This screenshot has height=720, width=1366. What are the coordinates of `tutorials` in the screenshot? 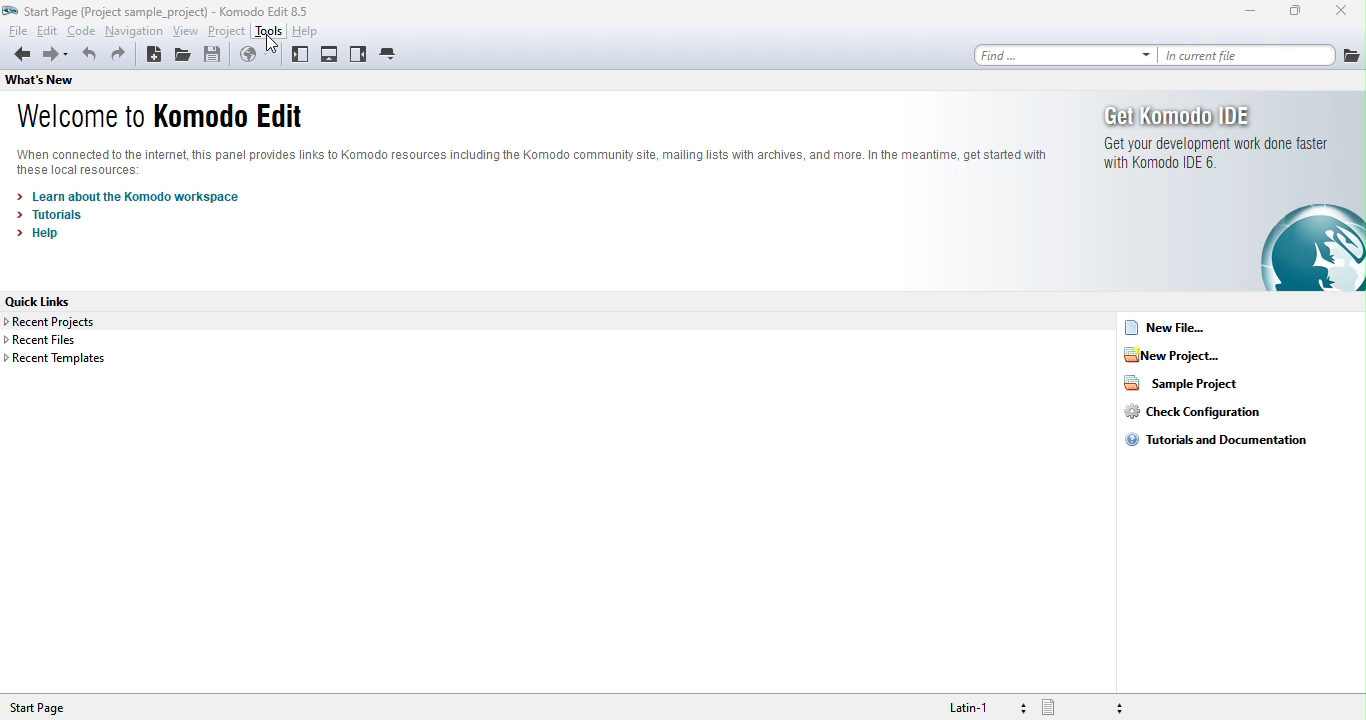 It's located at (55, 218).